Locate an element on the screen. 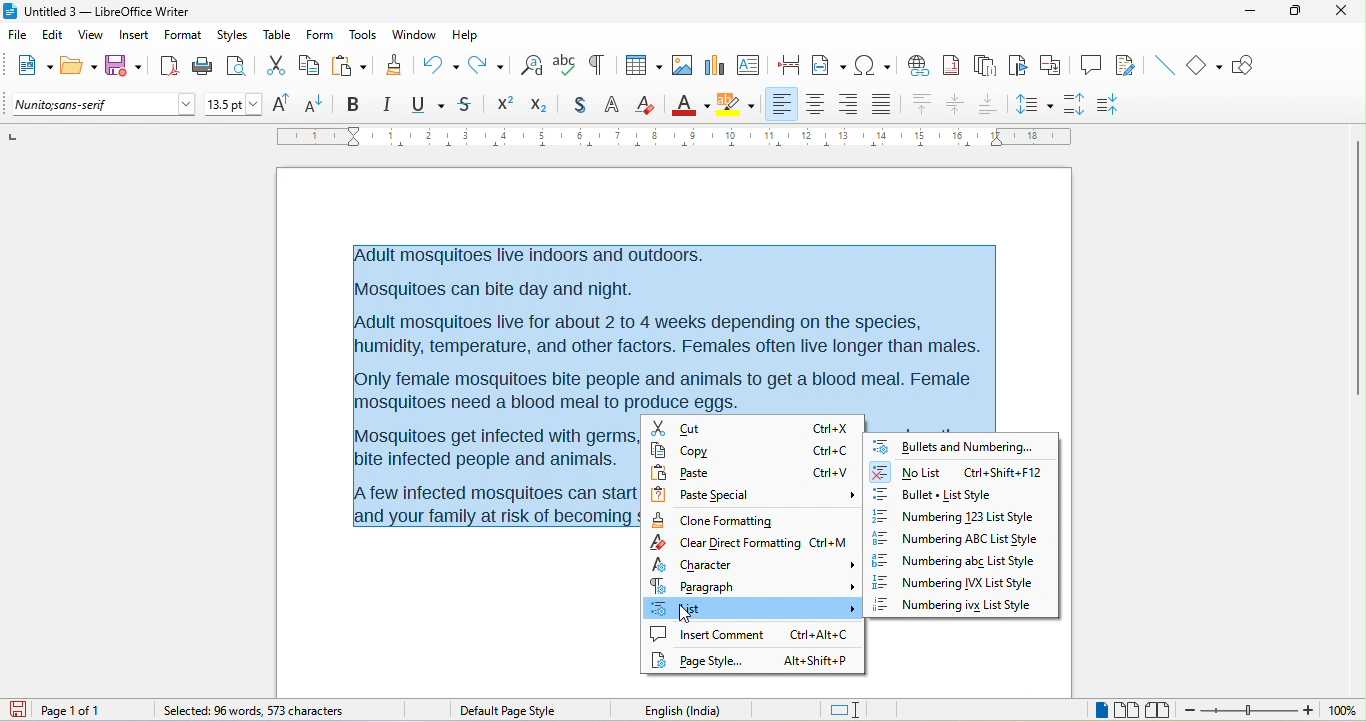  Superscript is located at coordinates (502, 106).